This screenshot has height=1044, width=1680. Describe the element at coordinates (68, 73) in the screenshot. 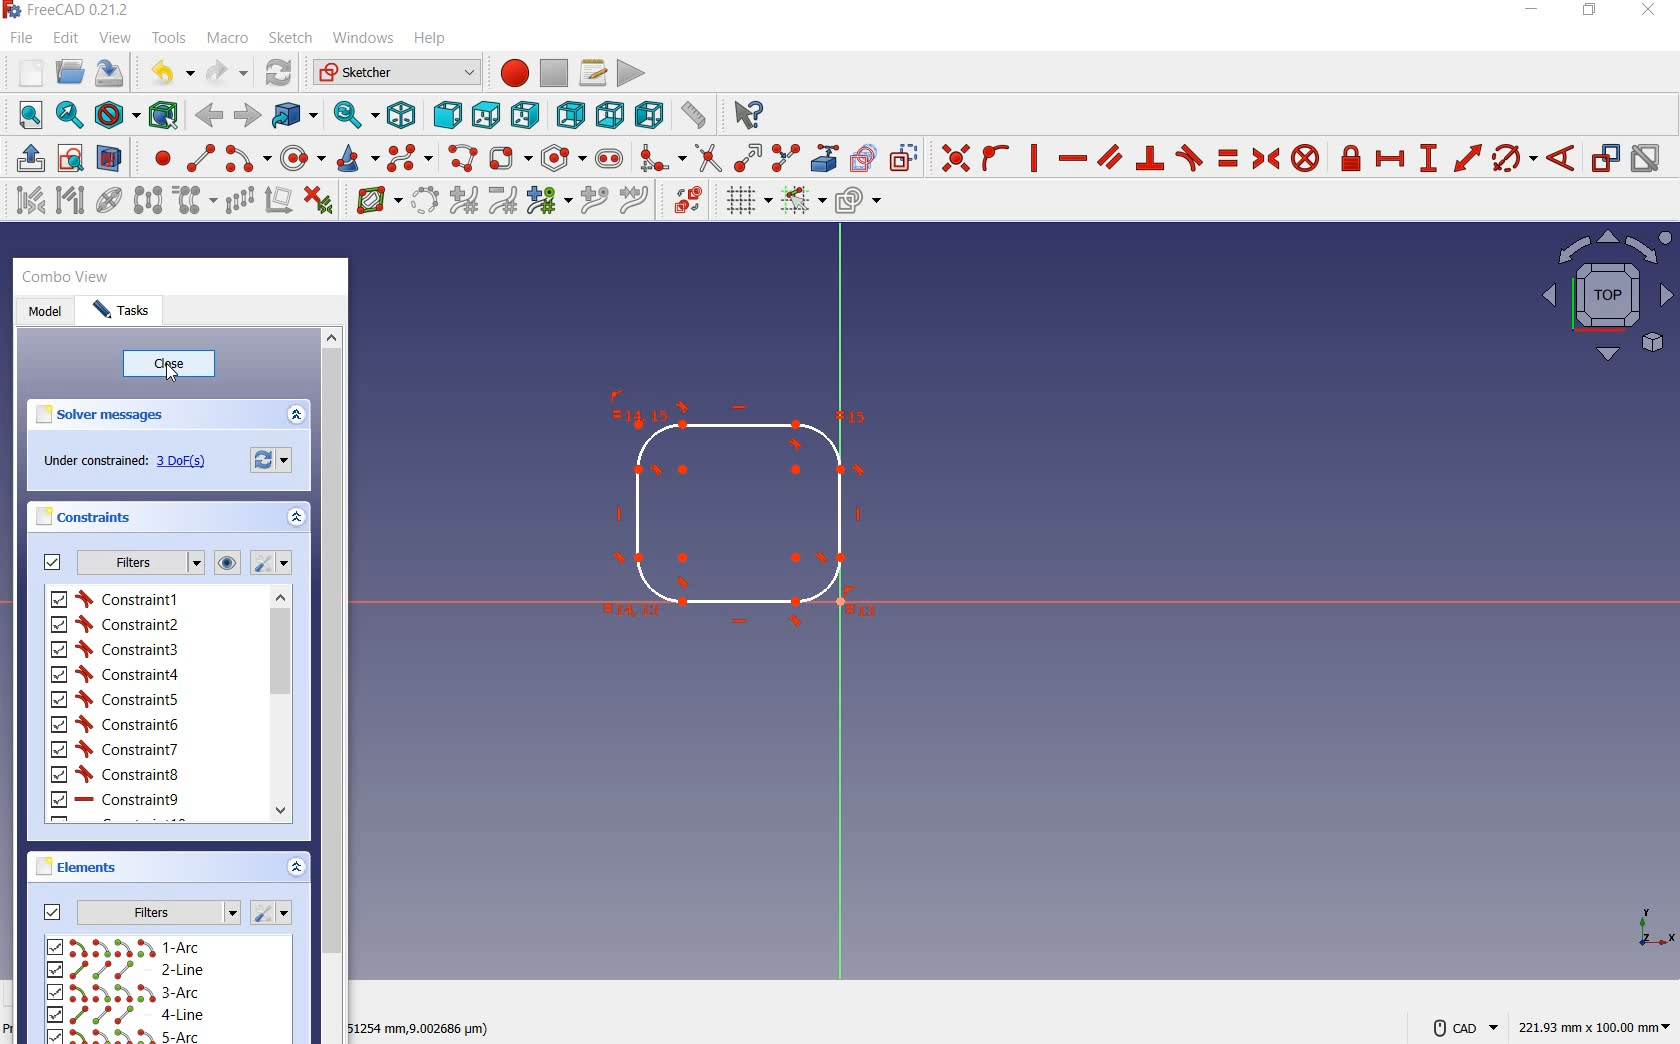

I see `open` at that location.